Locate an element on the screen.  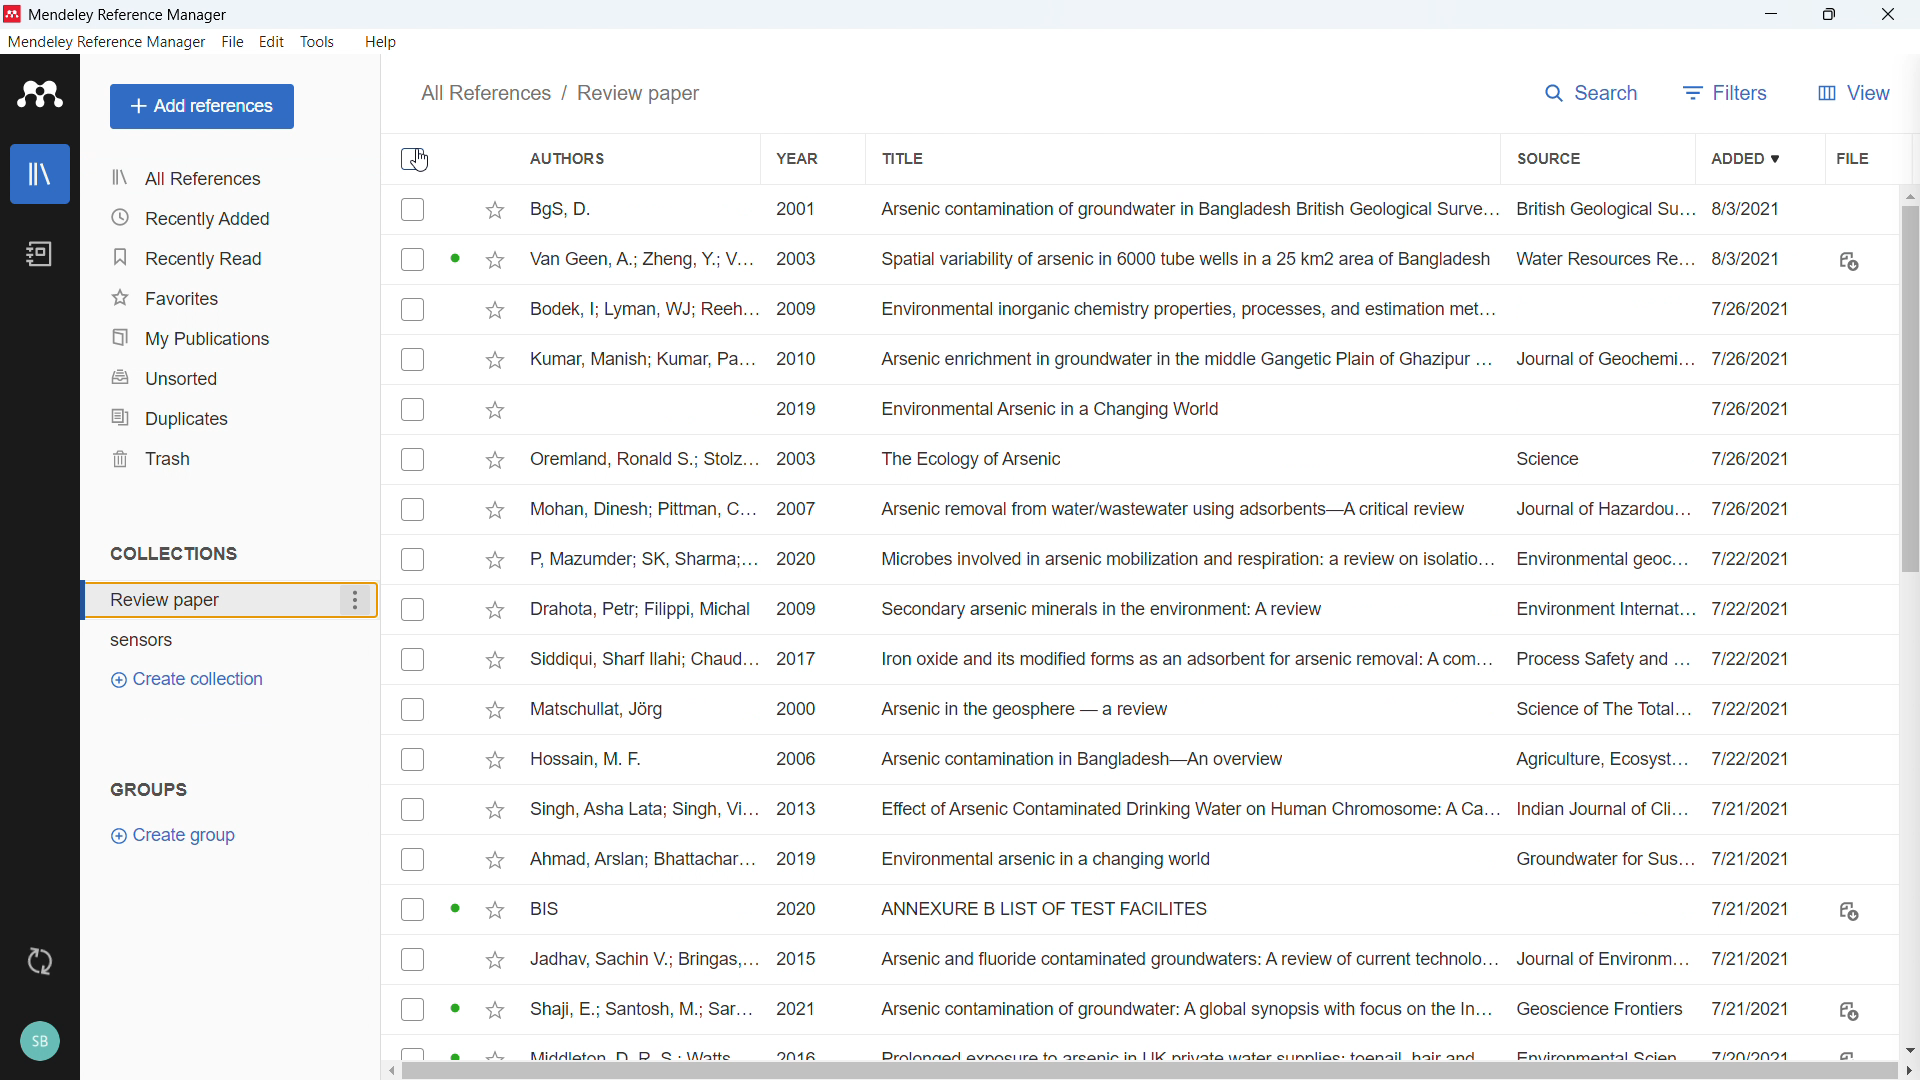
Select respective publication is located at coordinates (413, 560).